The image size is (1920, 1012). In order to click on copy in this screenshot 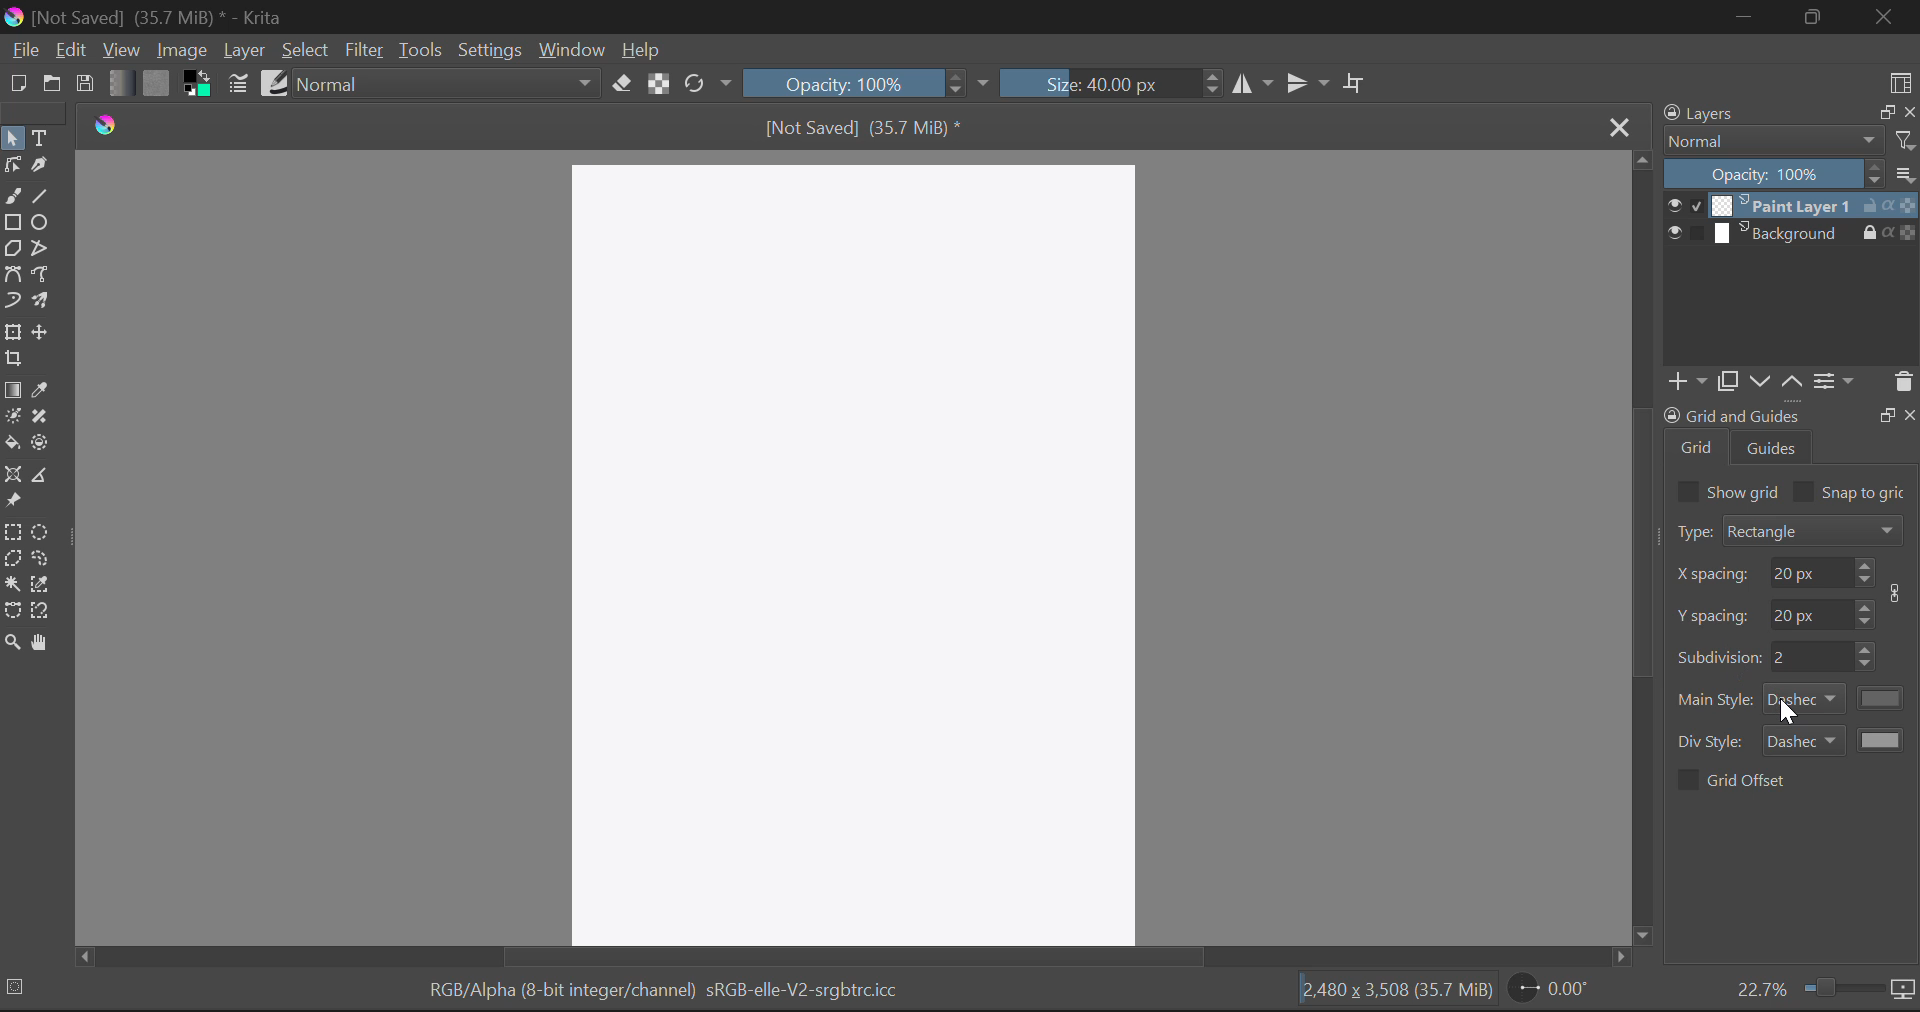, I will do `click(1726, 381)`.